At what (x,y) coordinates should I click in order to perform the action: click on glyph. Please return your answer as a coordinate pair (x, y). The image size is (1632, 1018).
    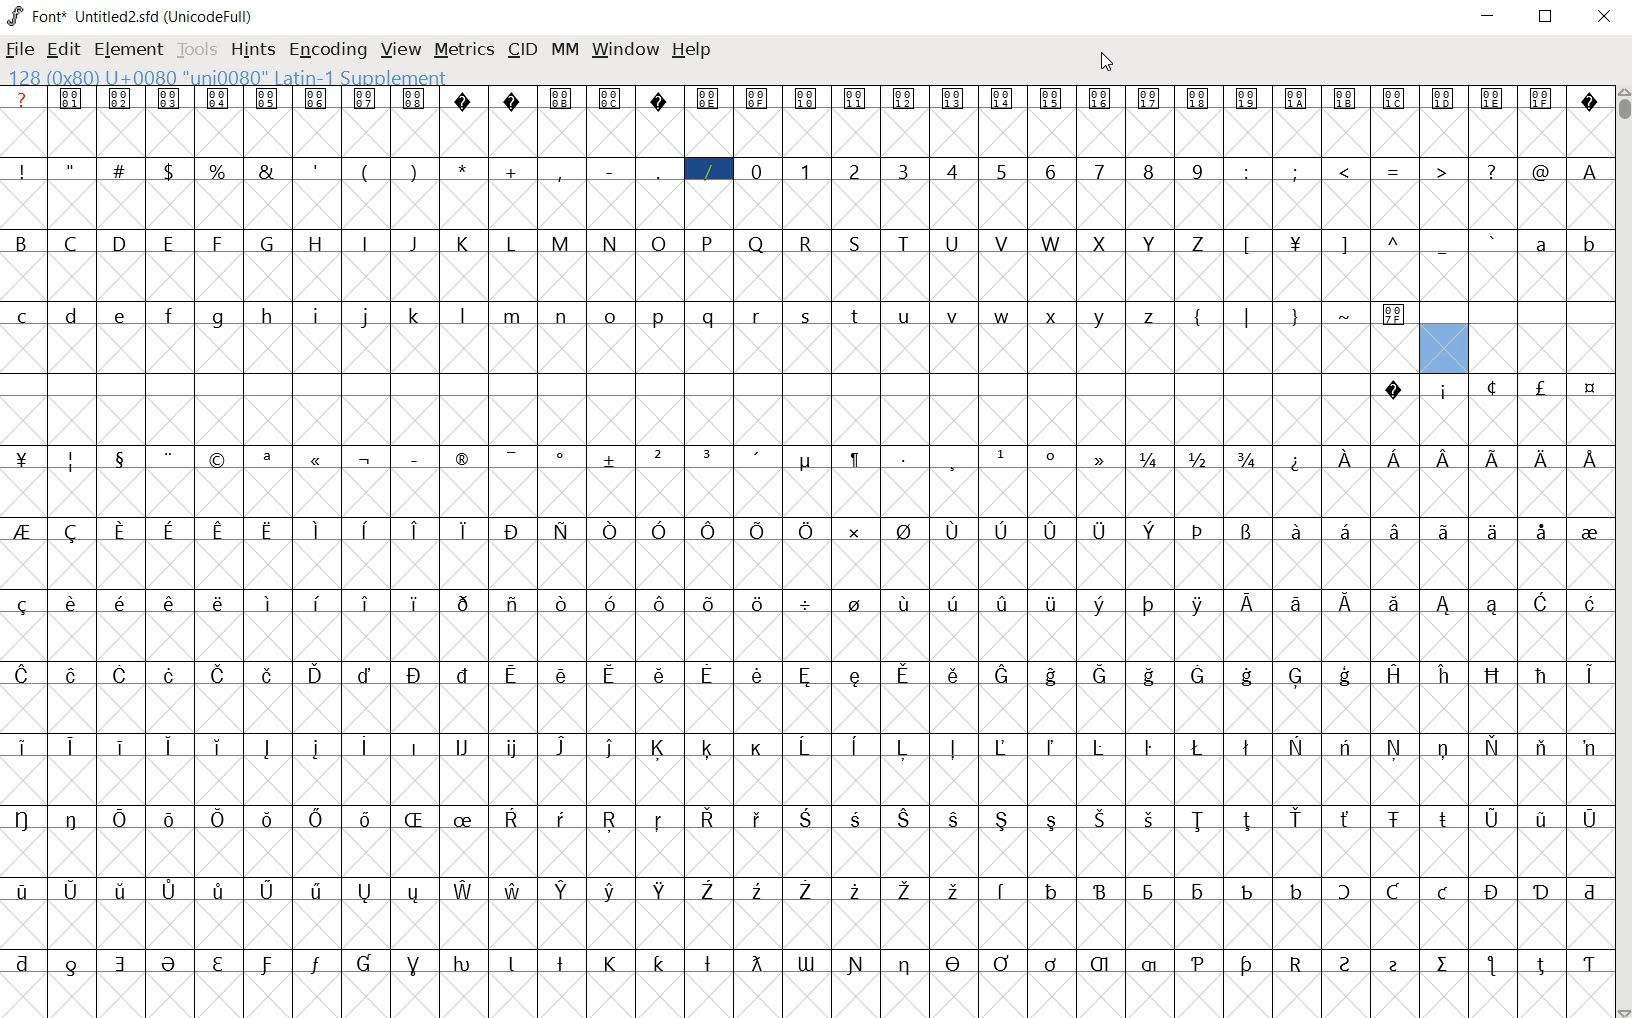
    Looking at the image, I should click on (1591, 389).